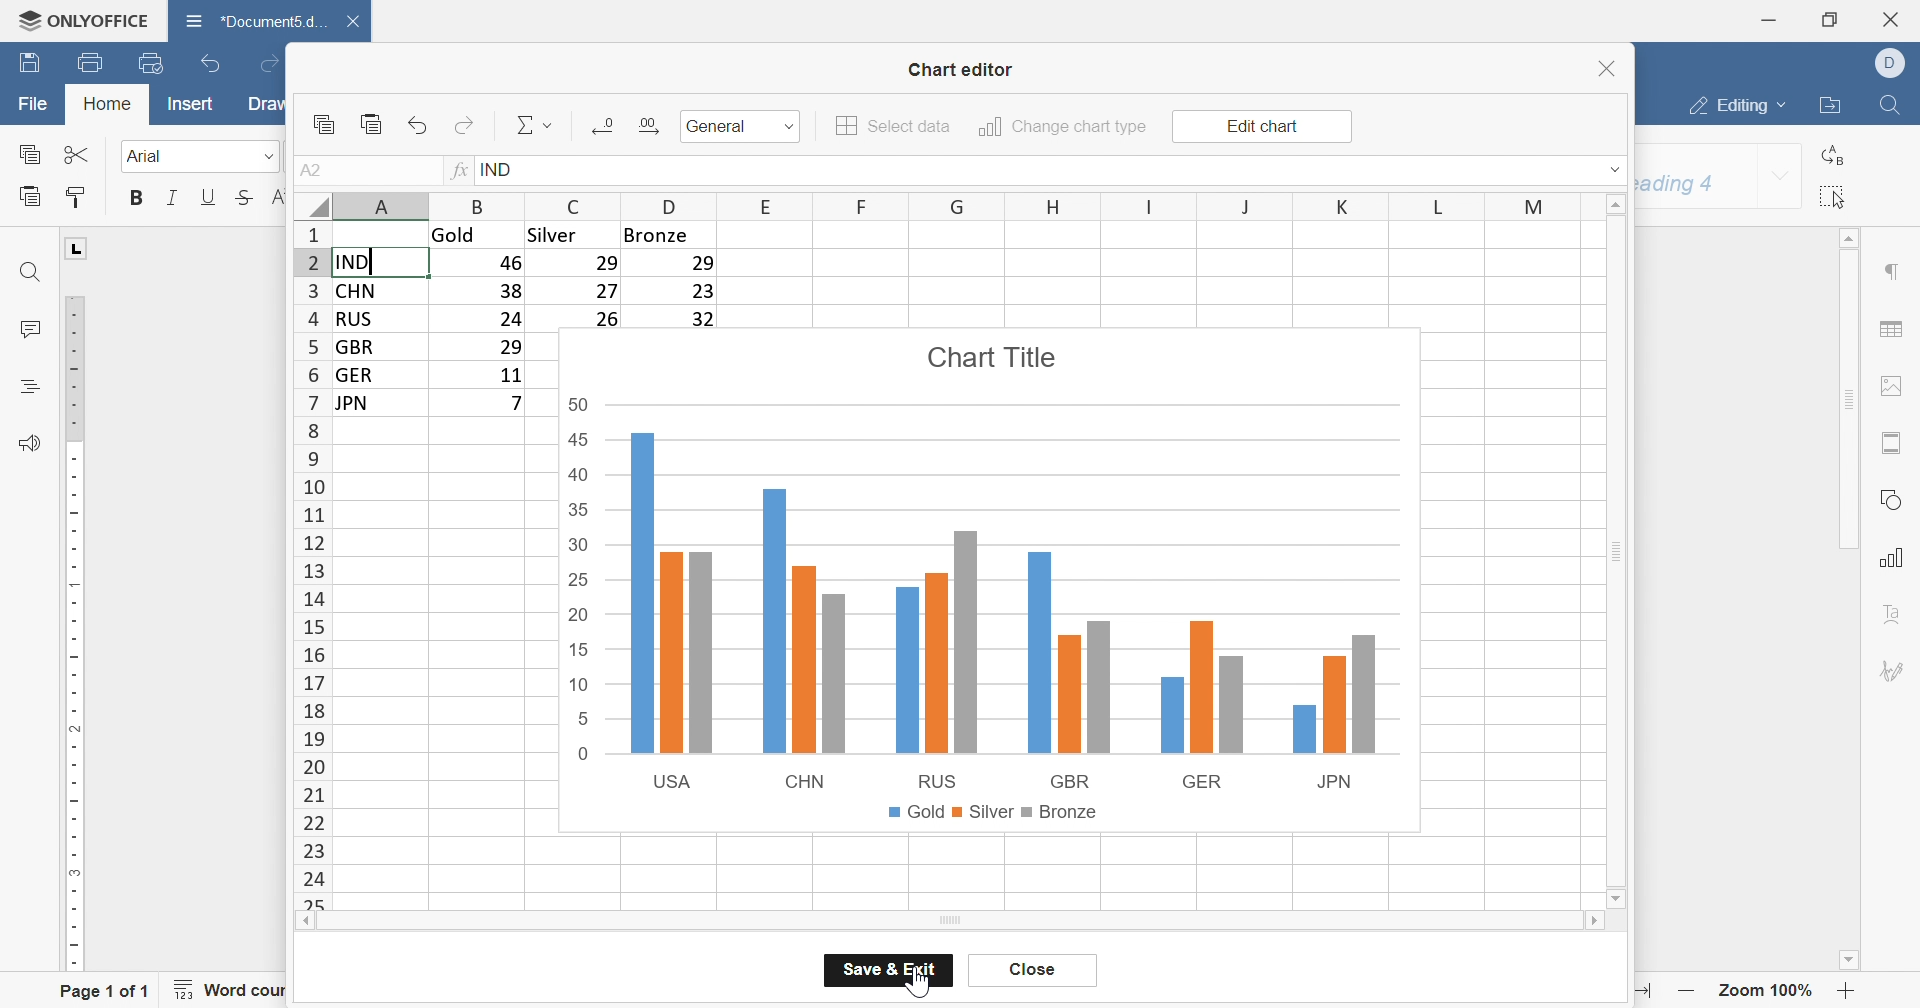  What do you see at coordinates (961, 70) in the screenshot?
I see `chart editor` at bounding box center [961, 70].